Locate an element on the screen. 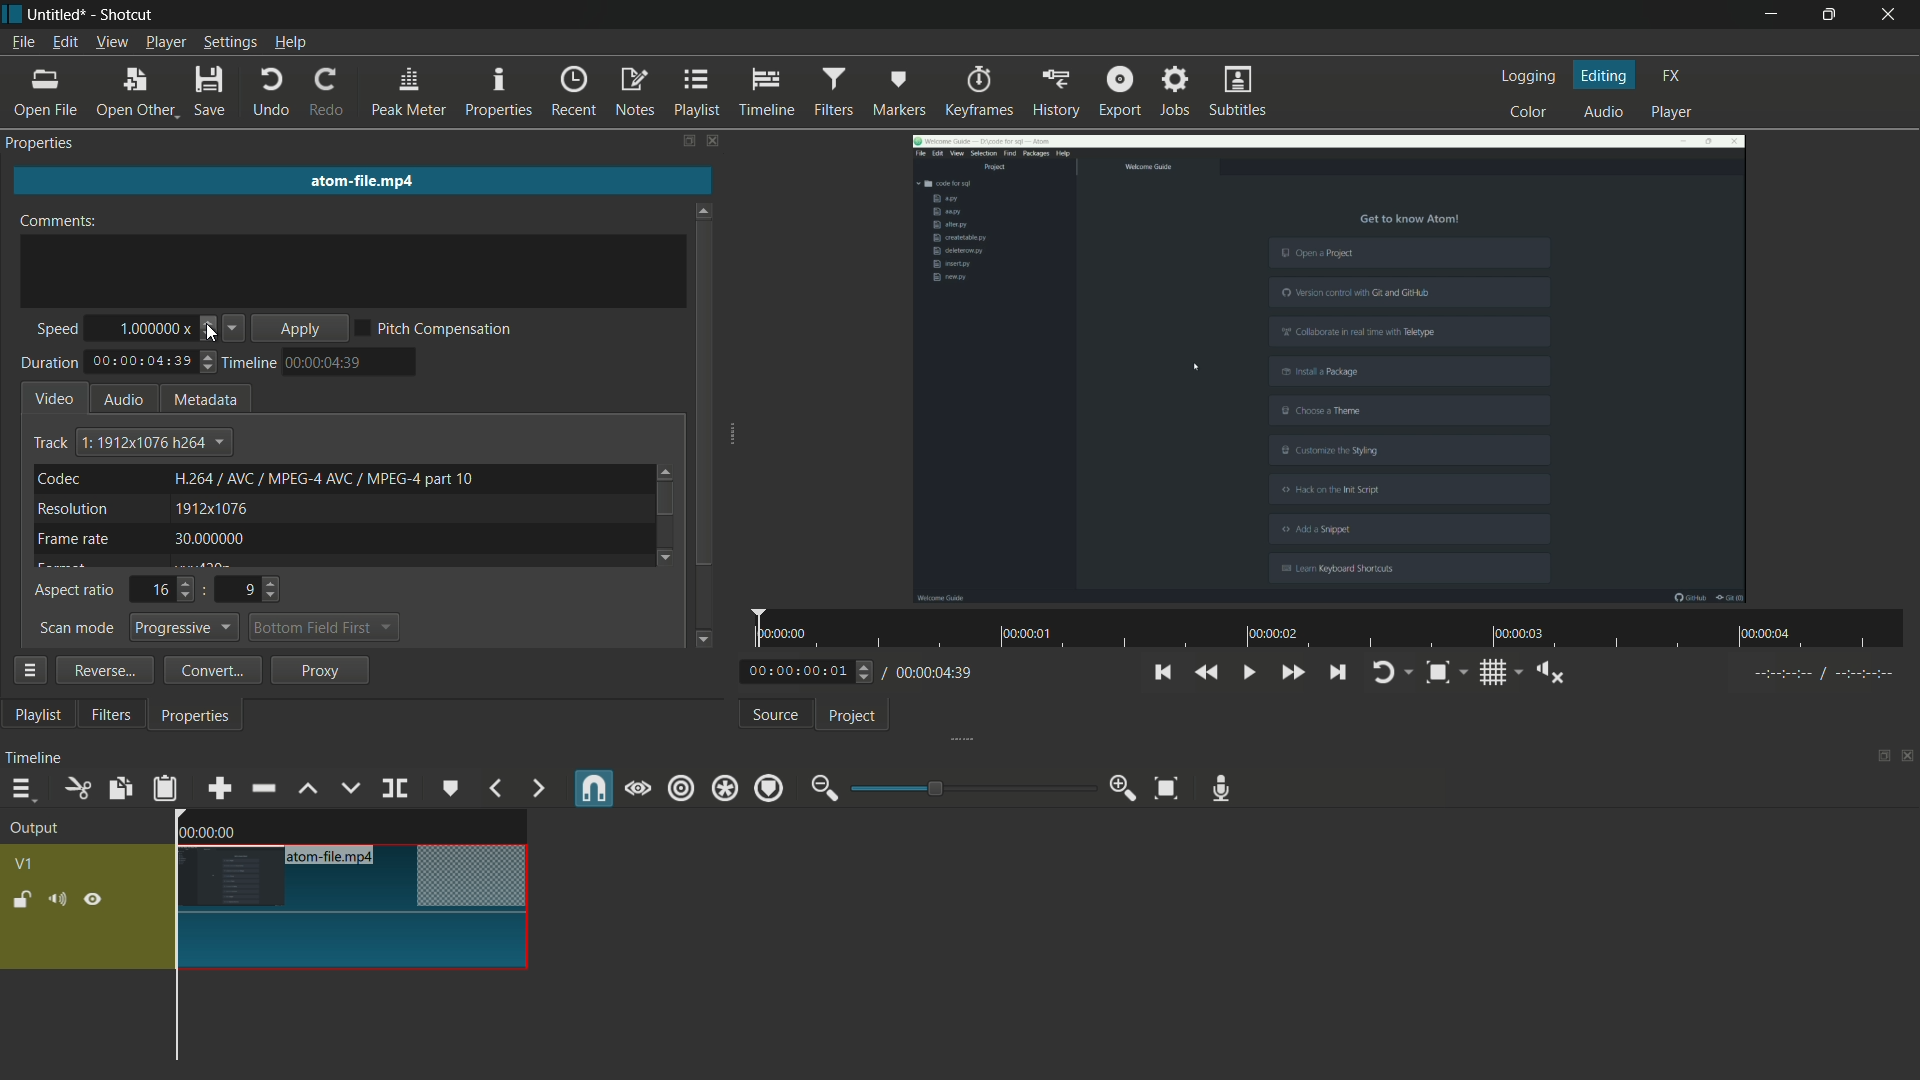  total time is located at coordinates (934, 672).